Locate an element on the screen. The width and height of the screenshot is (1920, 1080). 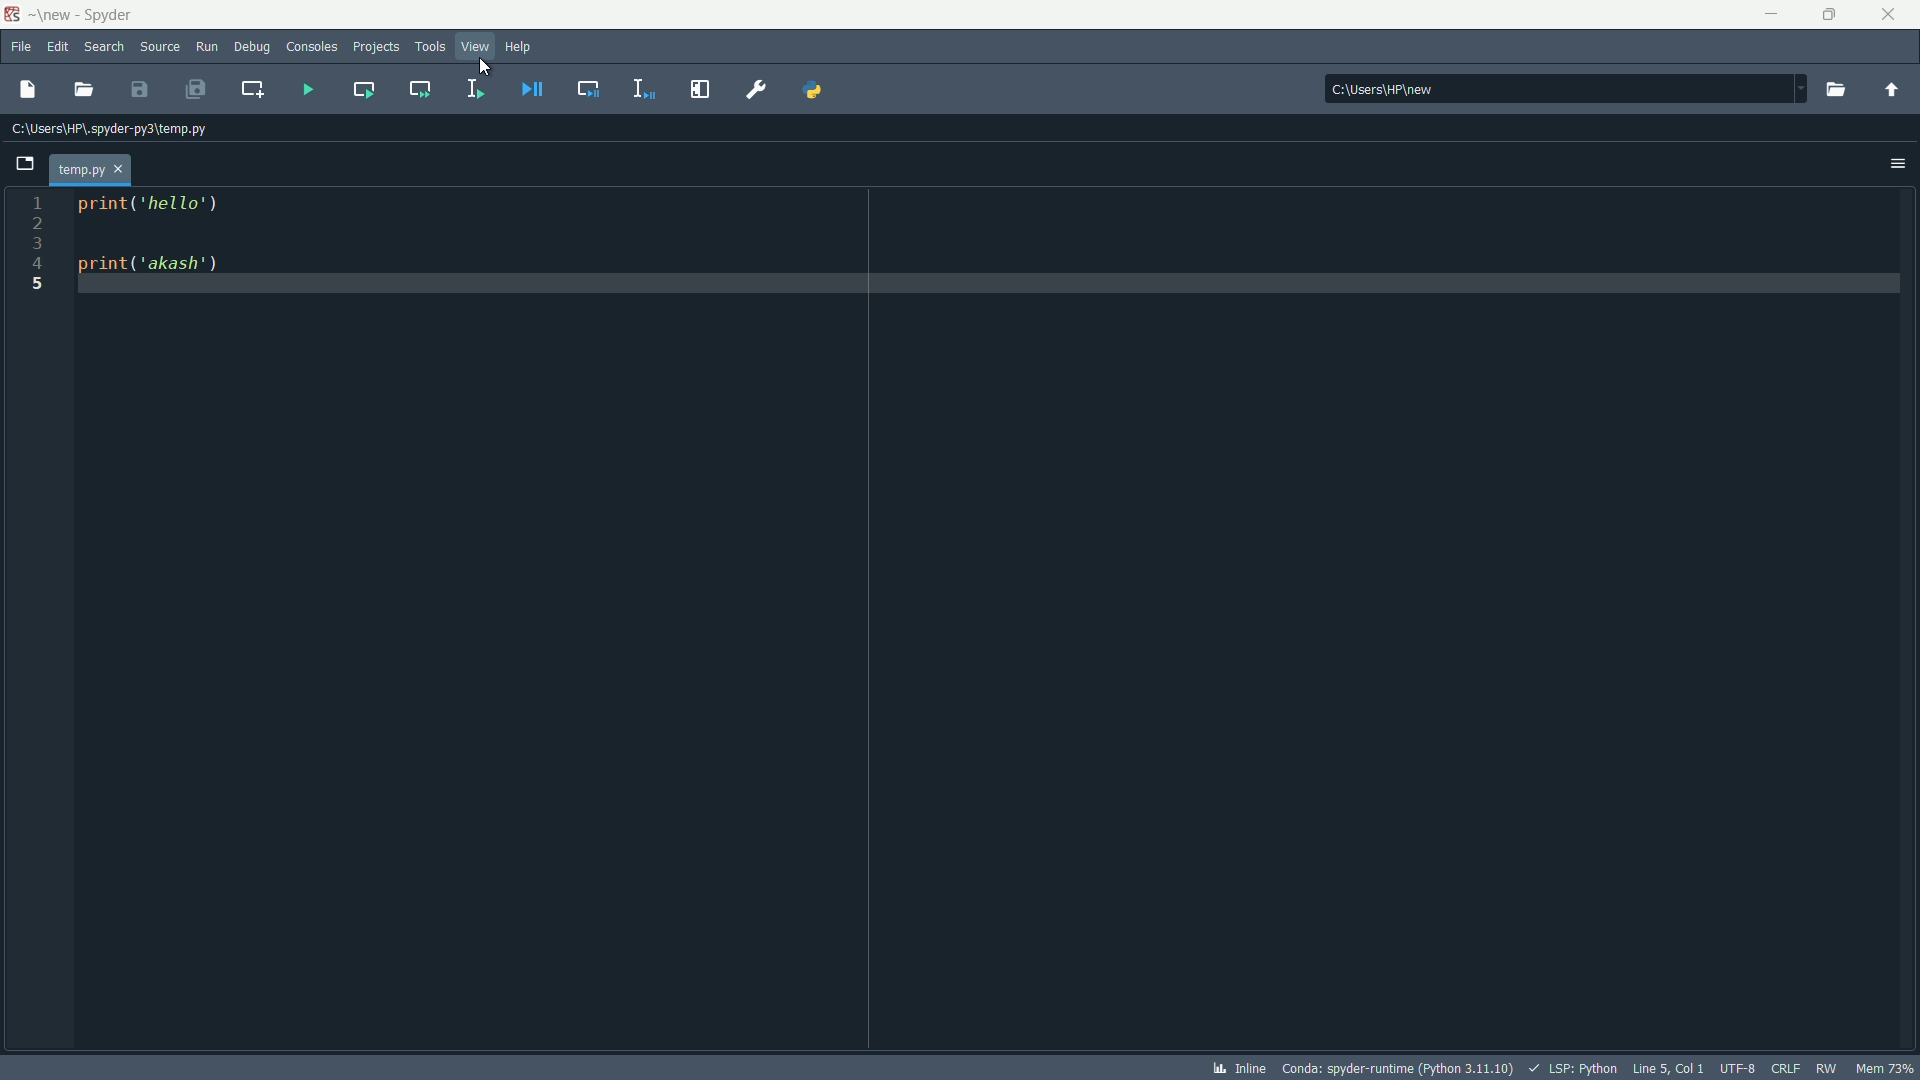
maximize current pane is located at coordinates (700, 88).